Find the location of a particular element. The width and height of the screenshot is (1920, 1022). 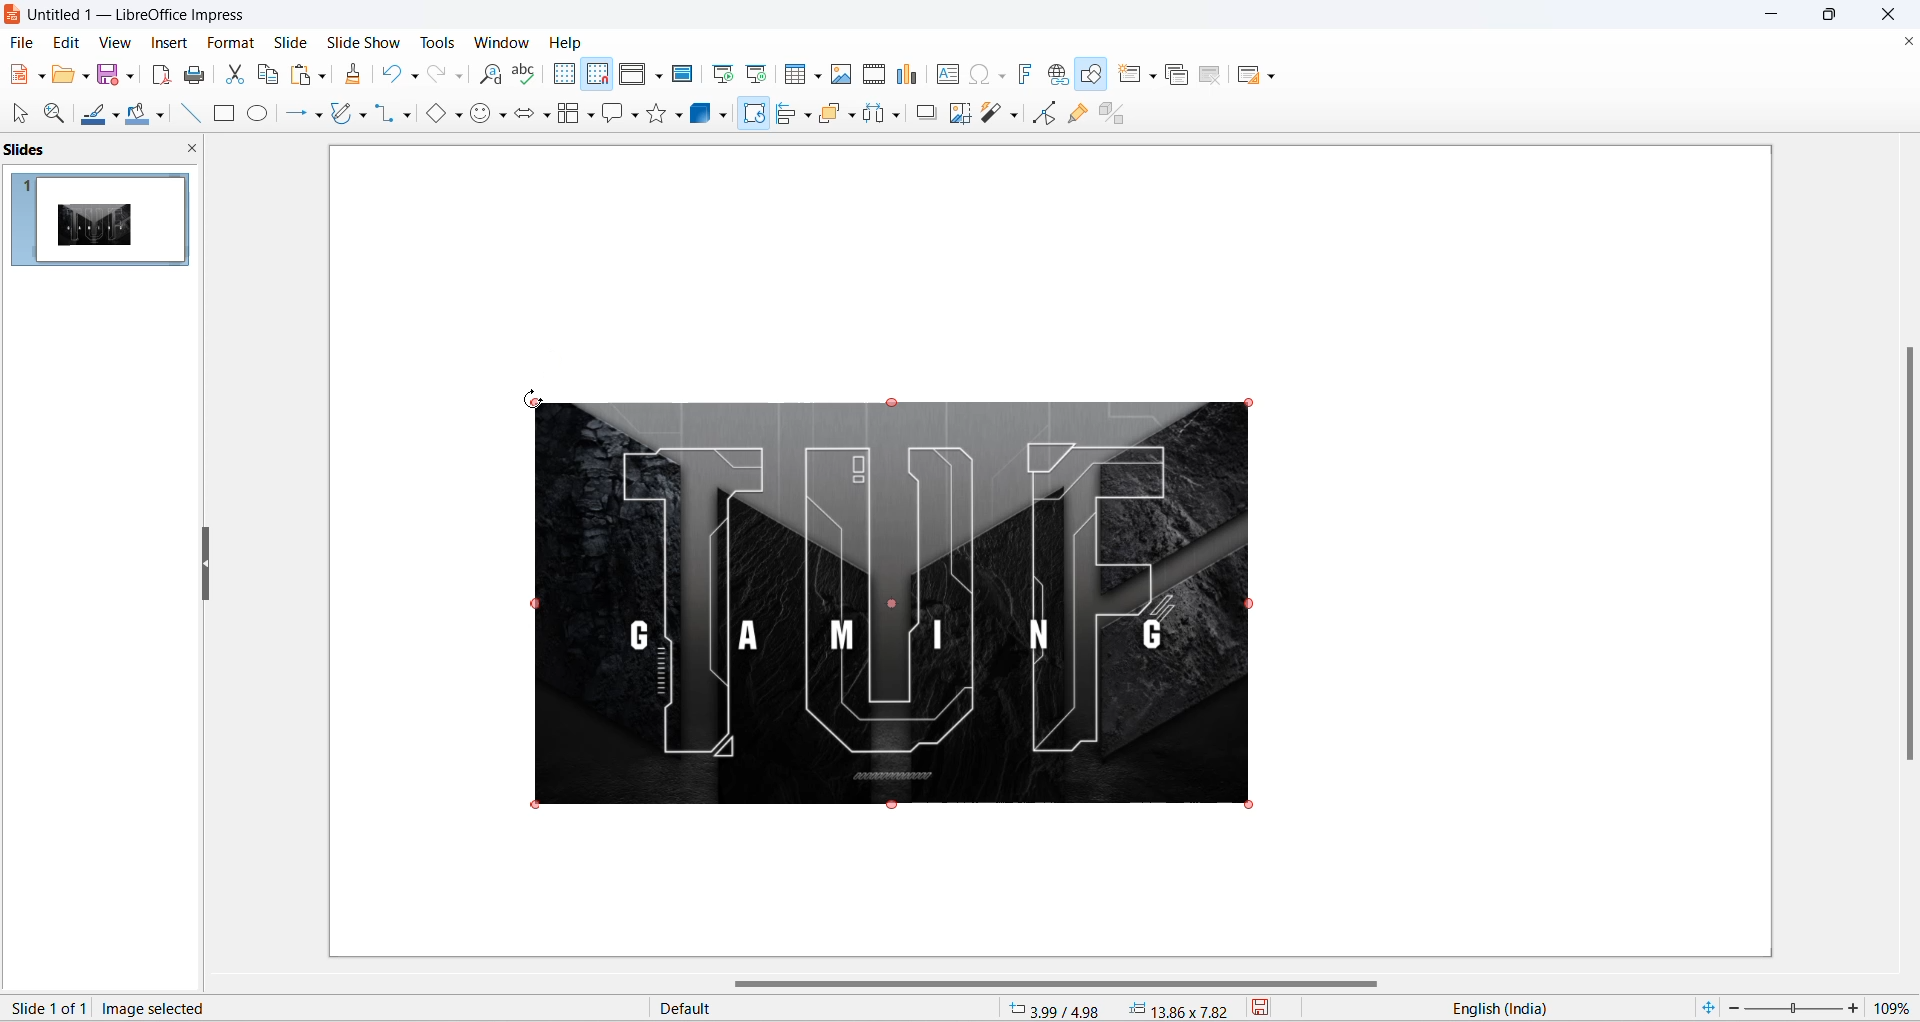

save is located at coordinates (1274, 1010).